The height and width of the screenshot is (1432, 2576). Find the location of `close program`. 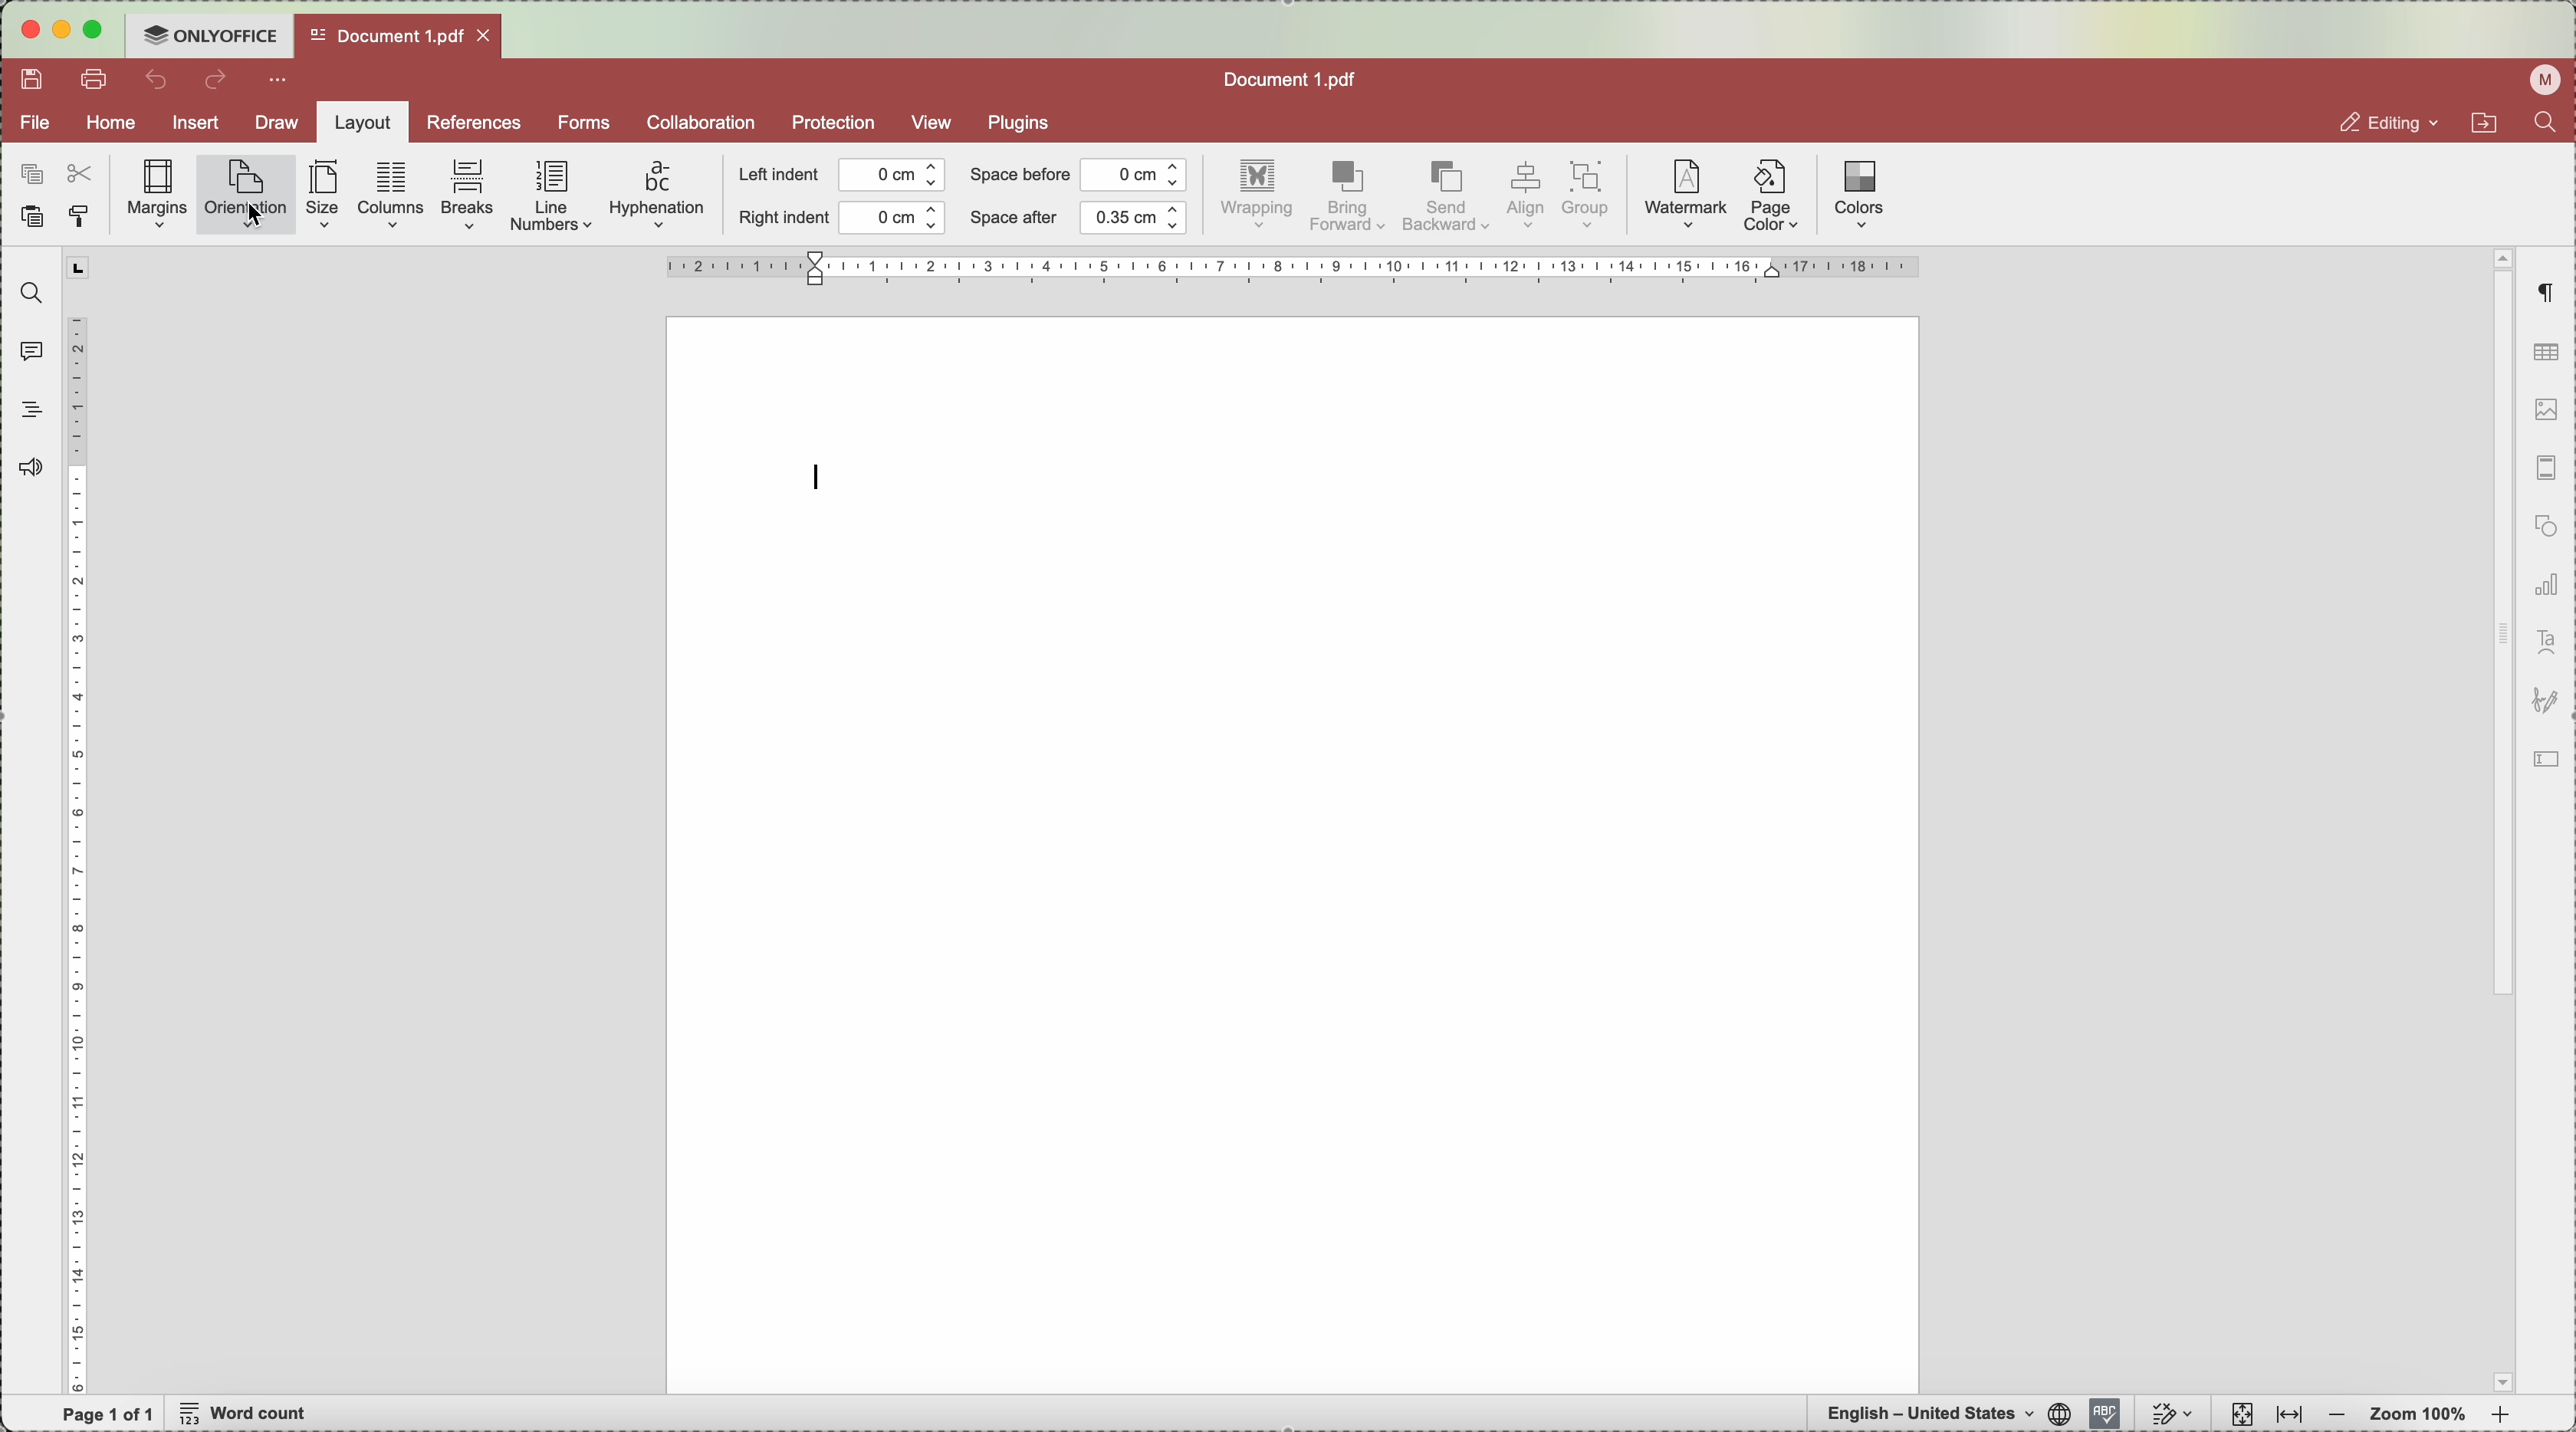

close program is located at coordinates (26, 34).